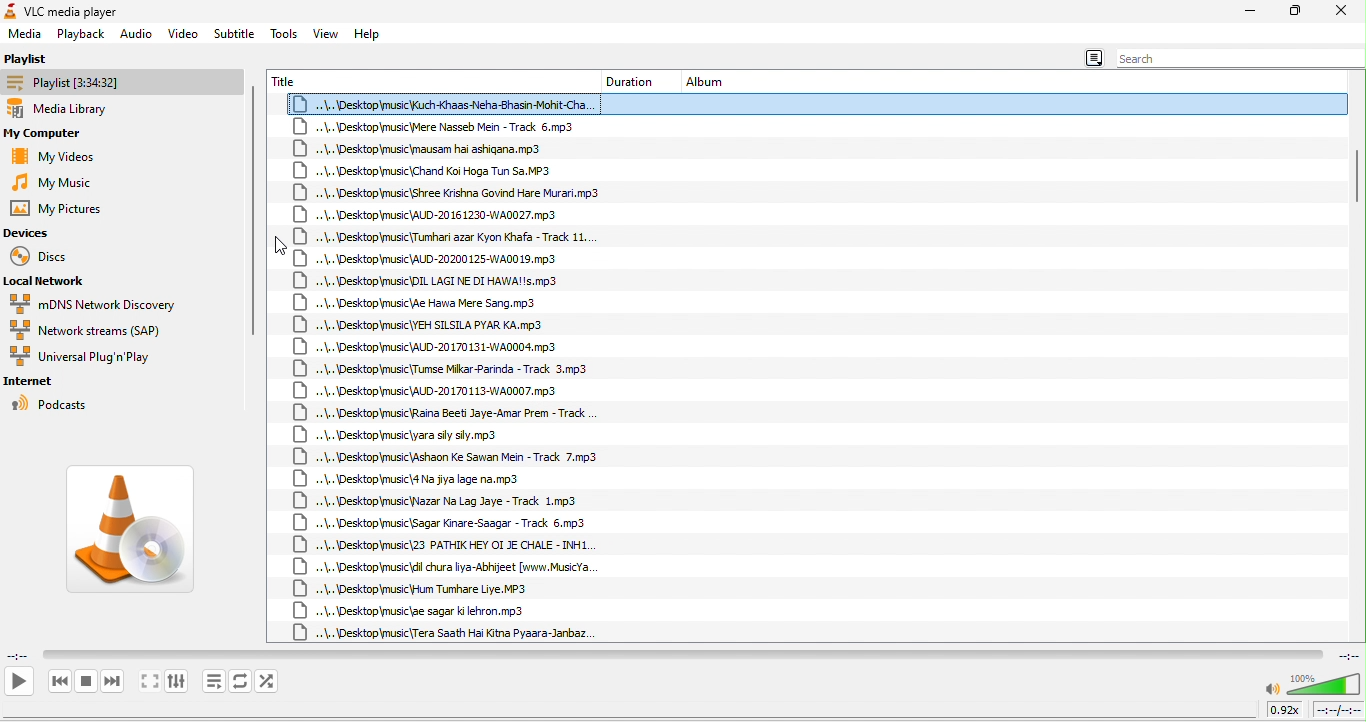  I want to click on icon, so click(10, 11).